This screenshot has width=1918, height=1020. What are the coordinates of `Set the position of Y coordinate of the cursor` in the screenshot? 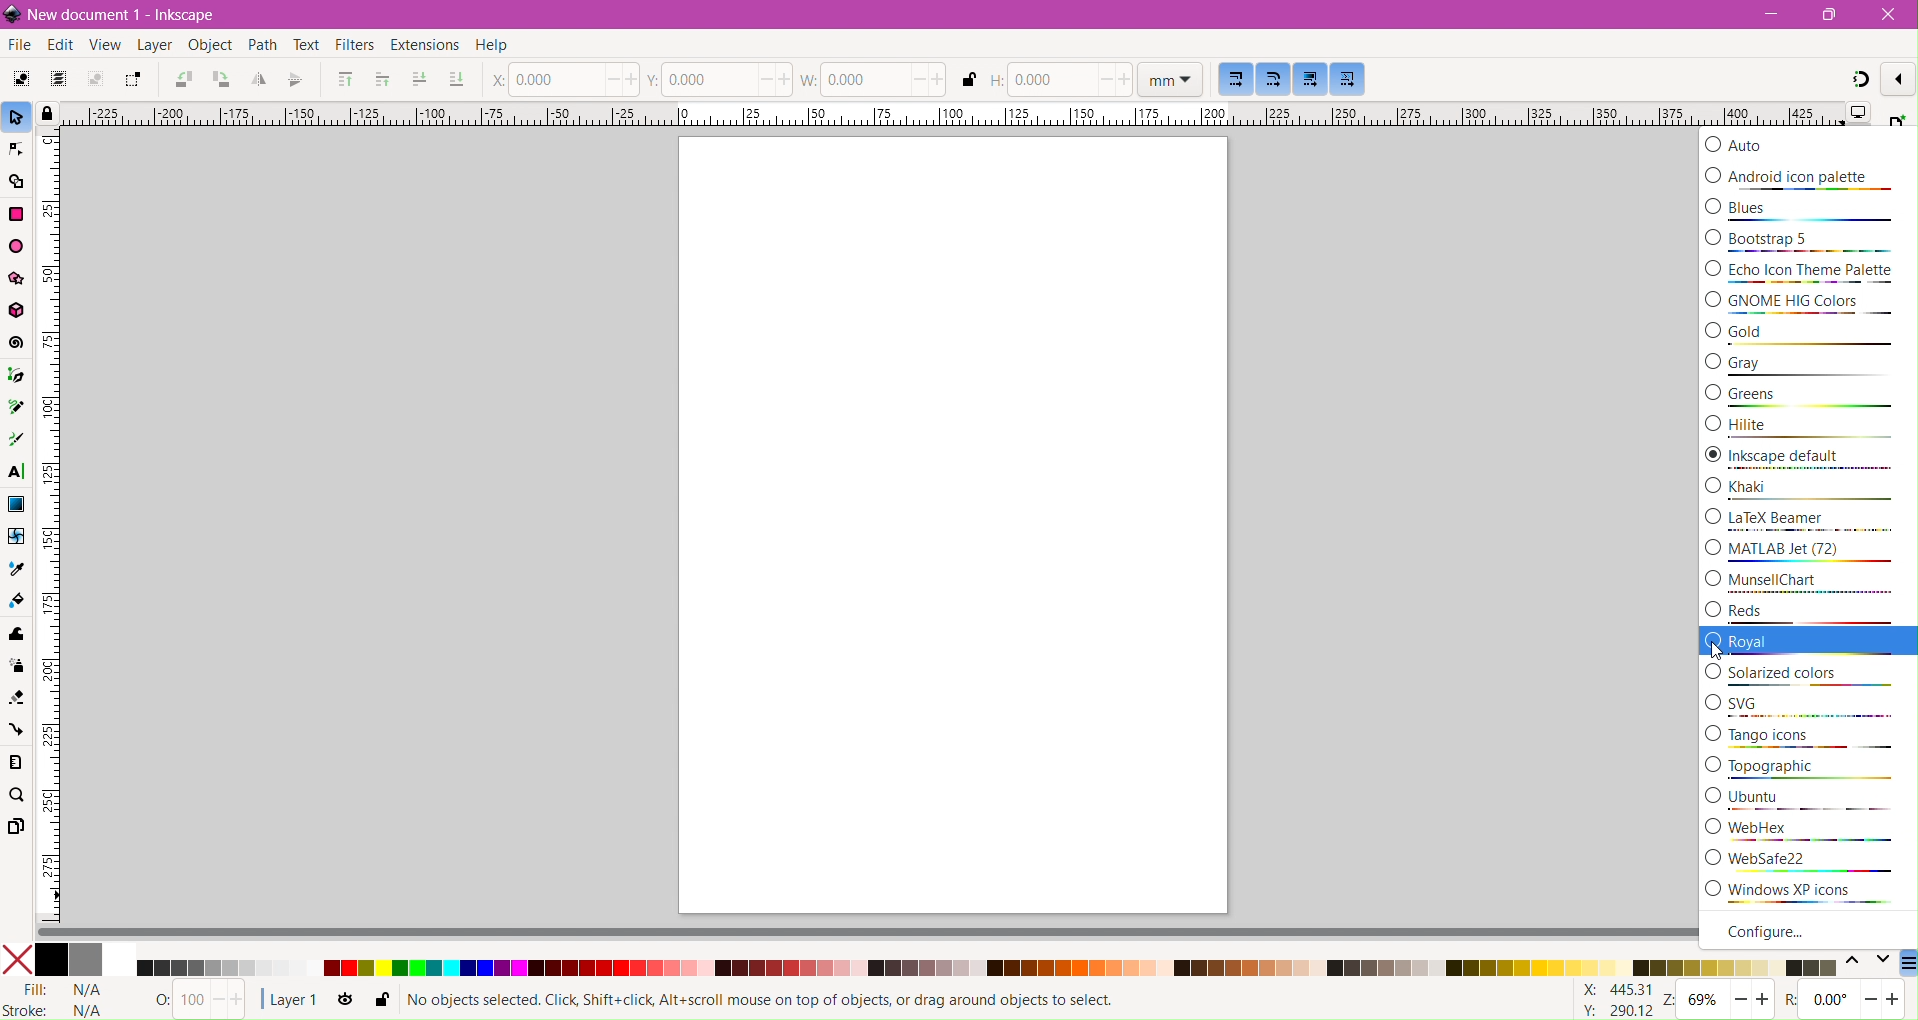 It's located at (720, 78).